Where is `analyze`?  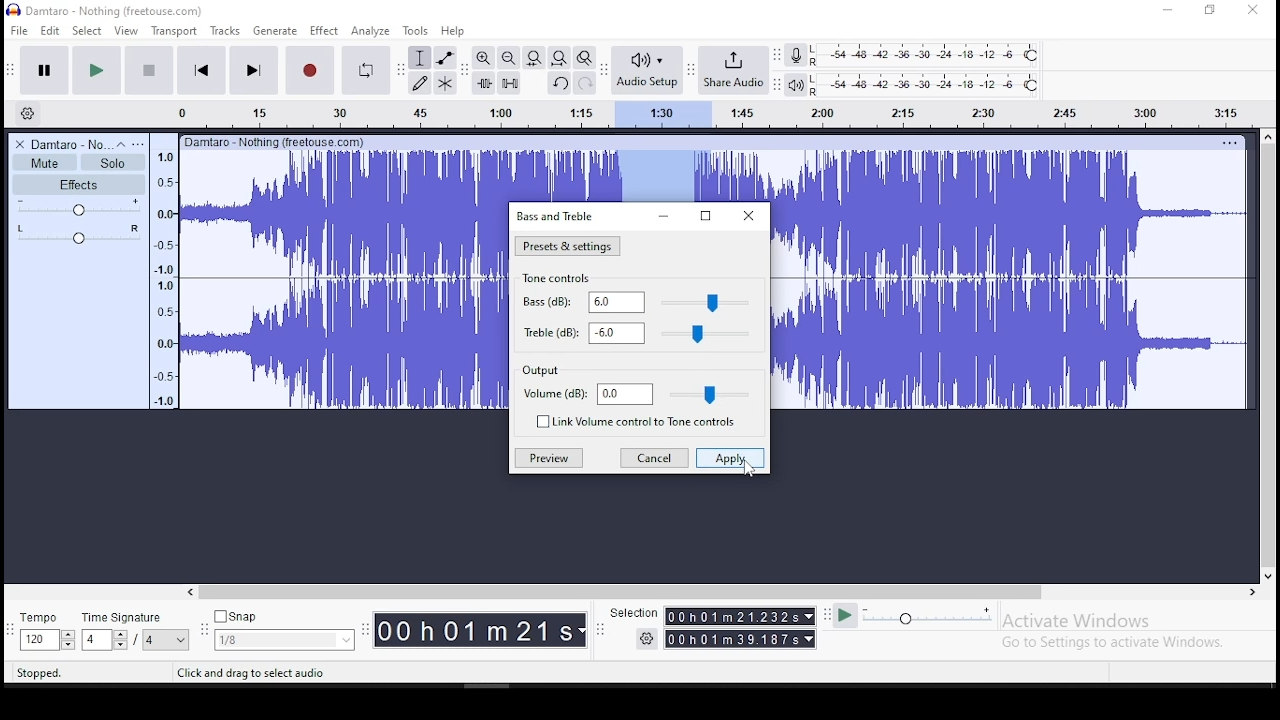 analyze is located at coordinates (371, 31).